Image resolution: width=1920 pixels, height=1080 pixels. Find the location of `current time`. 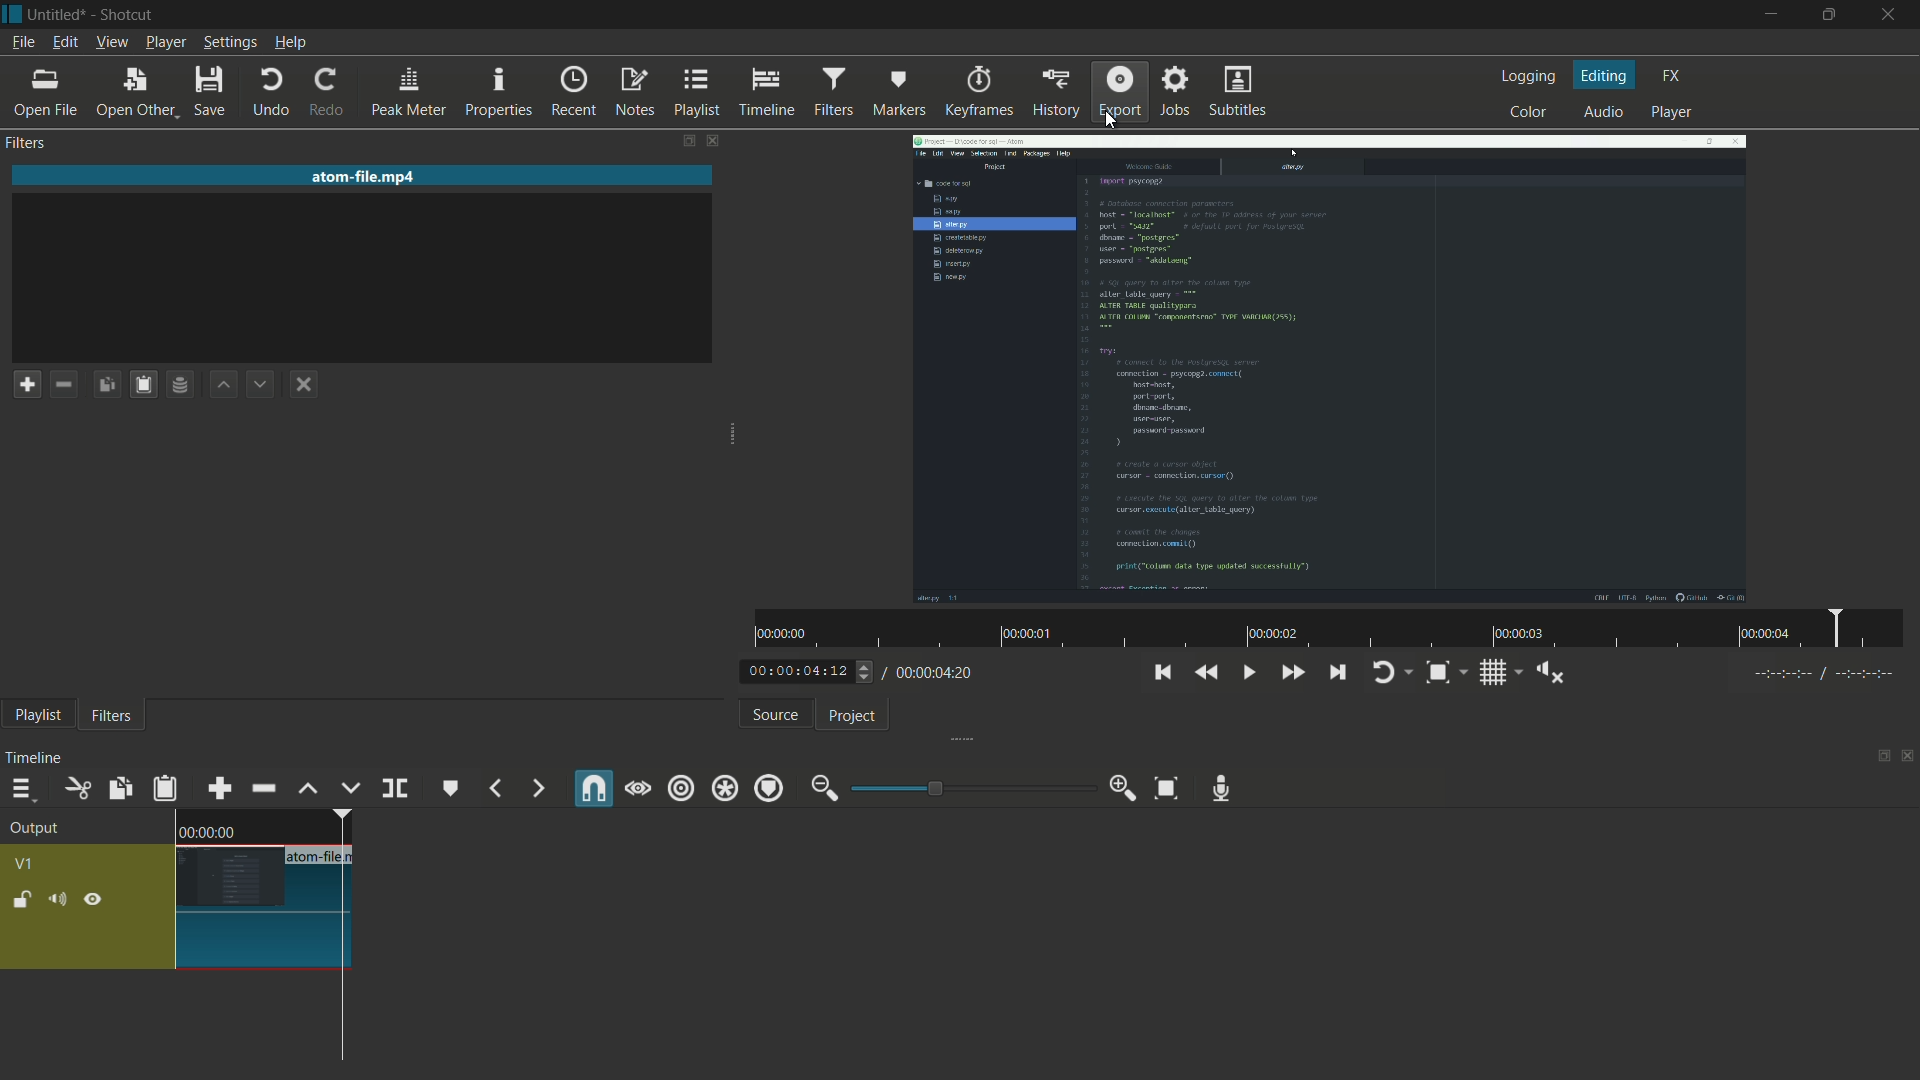

current time is located at coordinates (794, 671).